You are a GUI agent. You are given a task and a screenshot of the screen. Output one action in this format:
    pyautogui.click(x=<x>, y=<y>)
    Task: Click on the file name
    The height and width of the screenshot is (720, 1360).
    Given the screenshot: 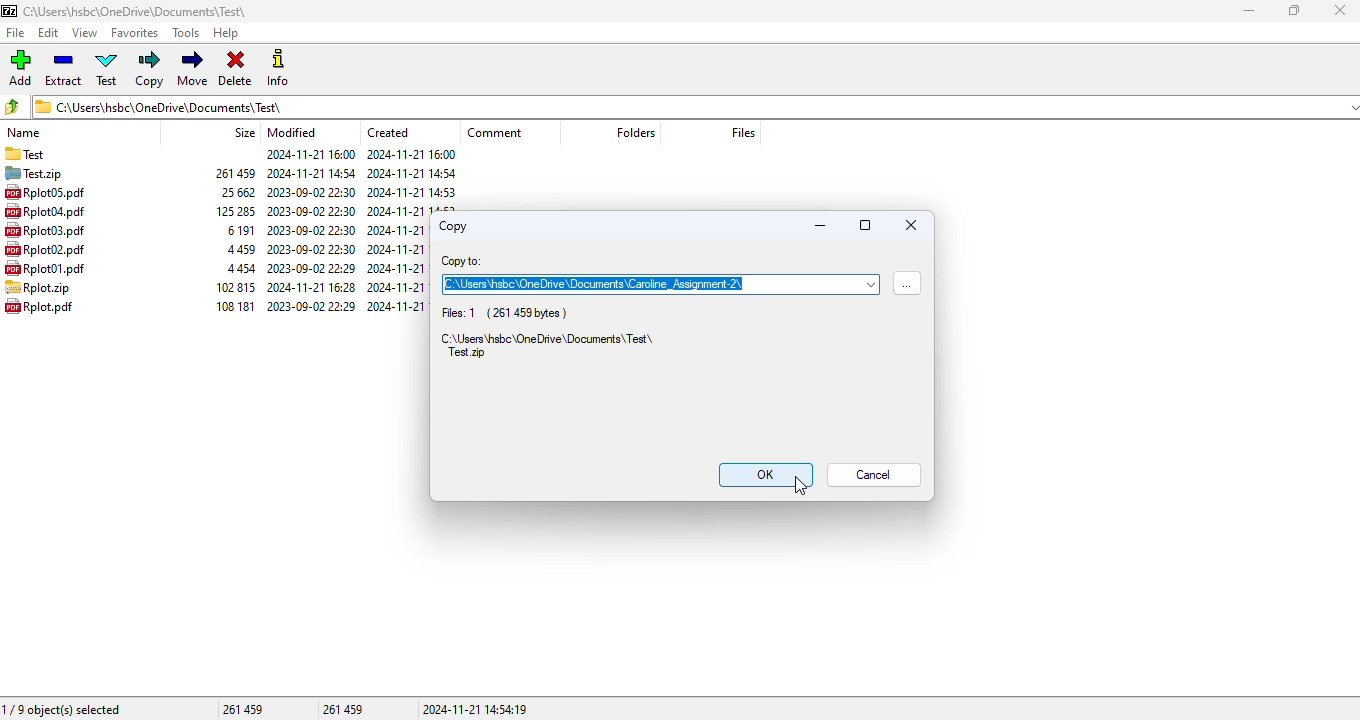 What is the action you would take?
    pyautogui.click(x=39, y=306)
    